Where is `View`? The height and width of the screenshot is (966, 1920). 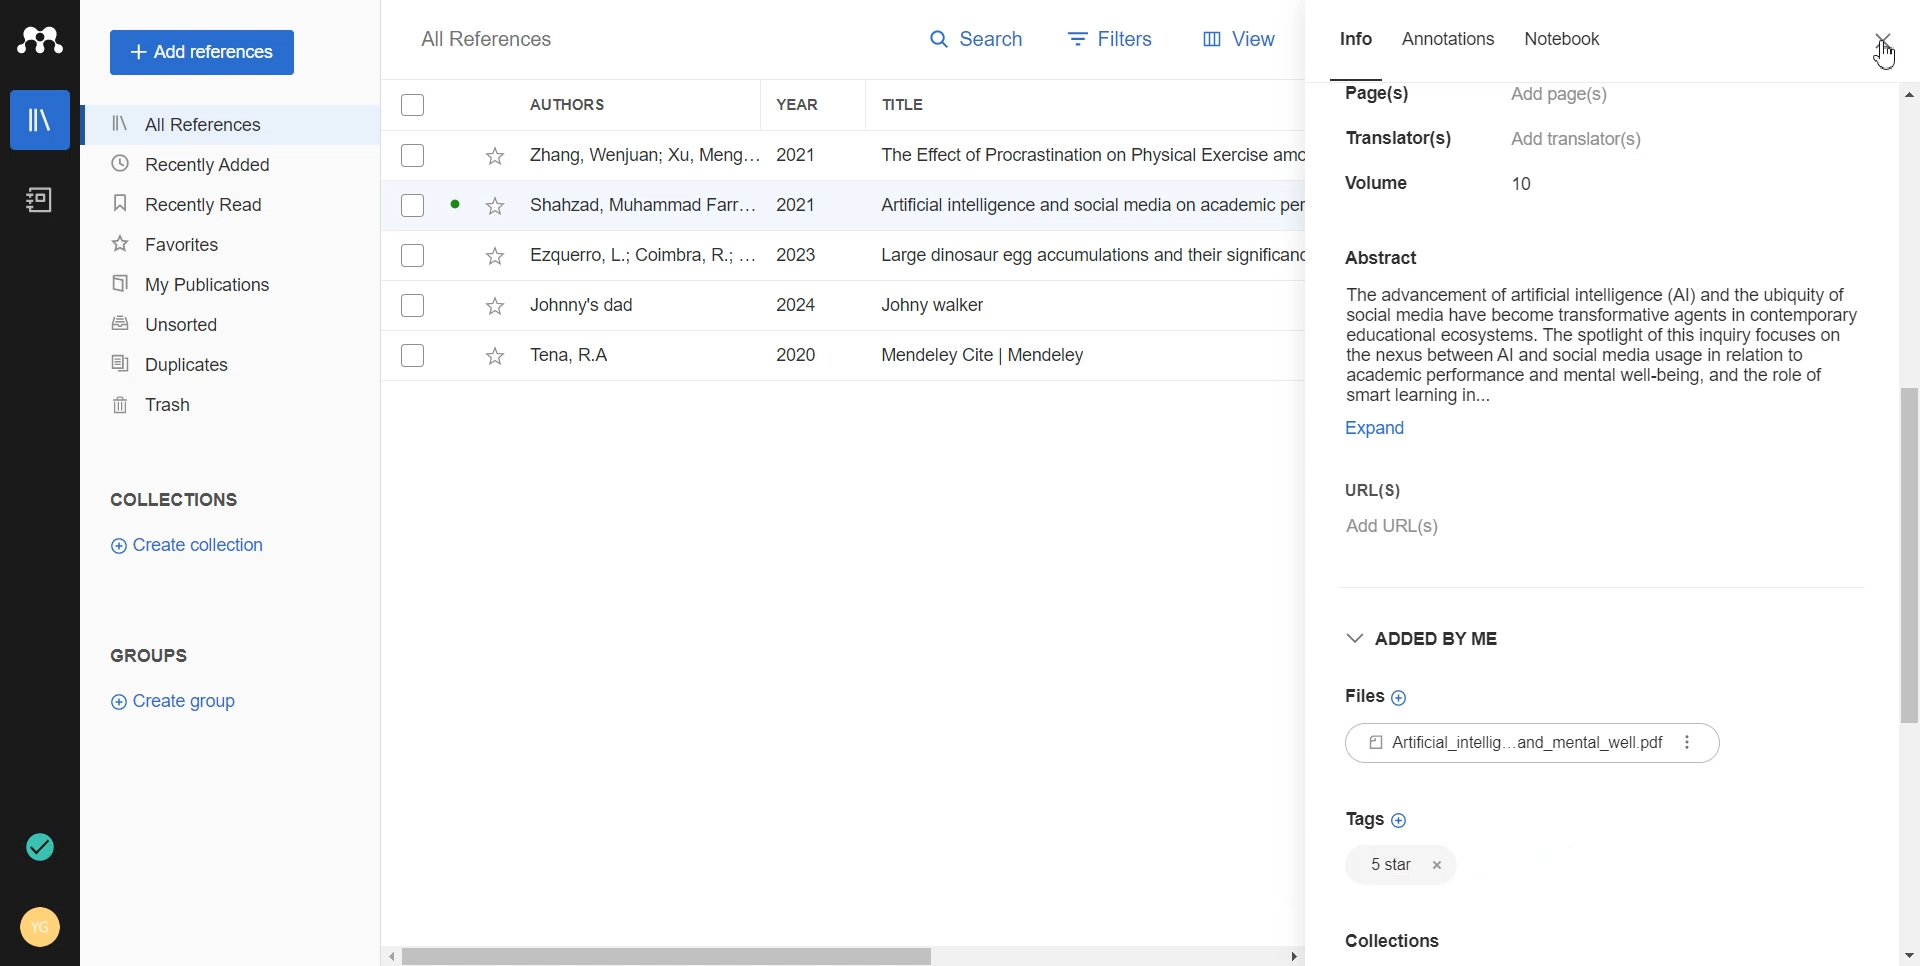 View is located at coordinates (1232, 39).